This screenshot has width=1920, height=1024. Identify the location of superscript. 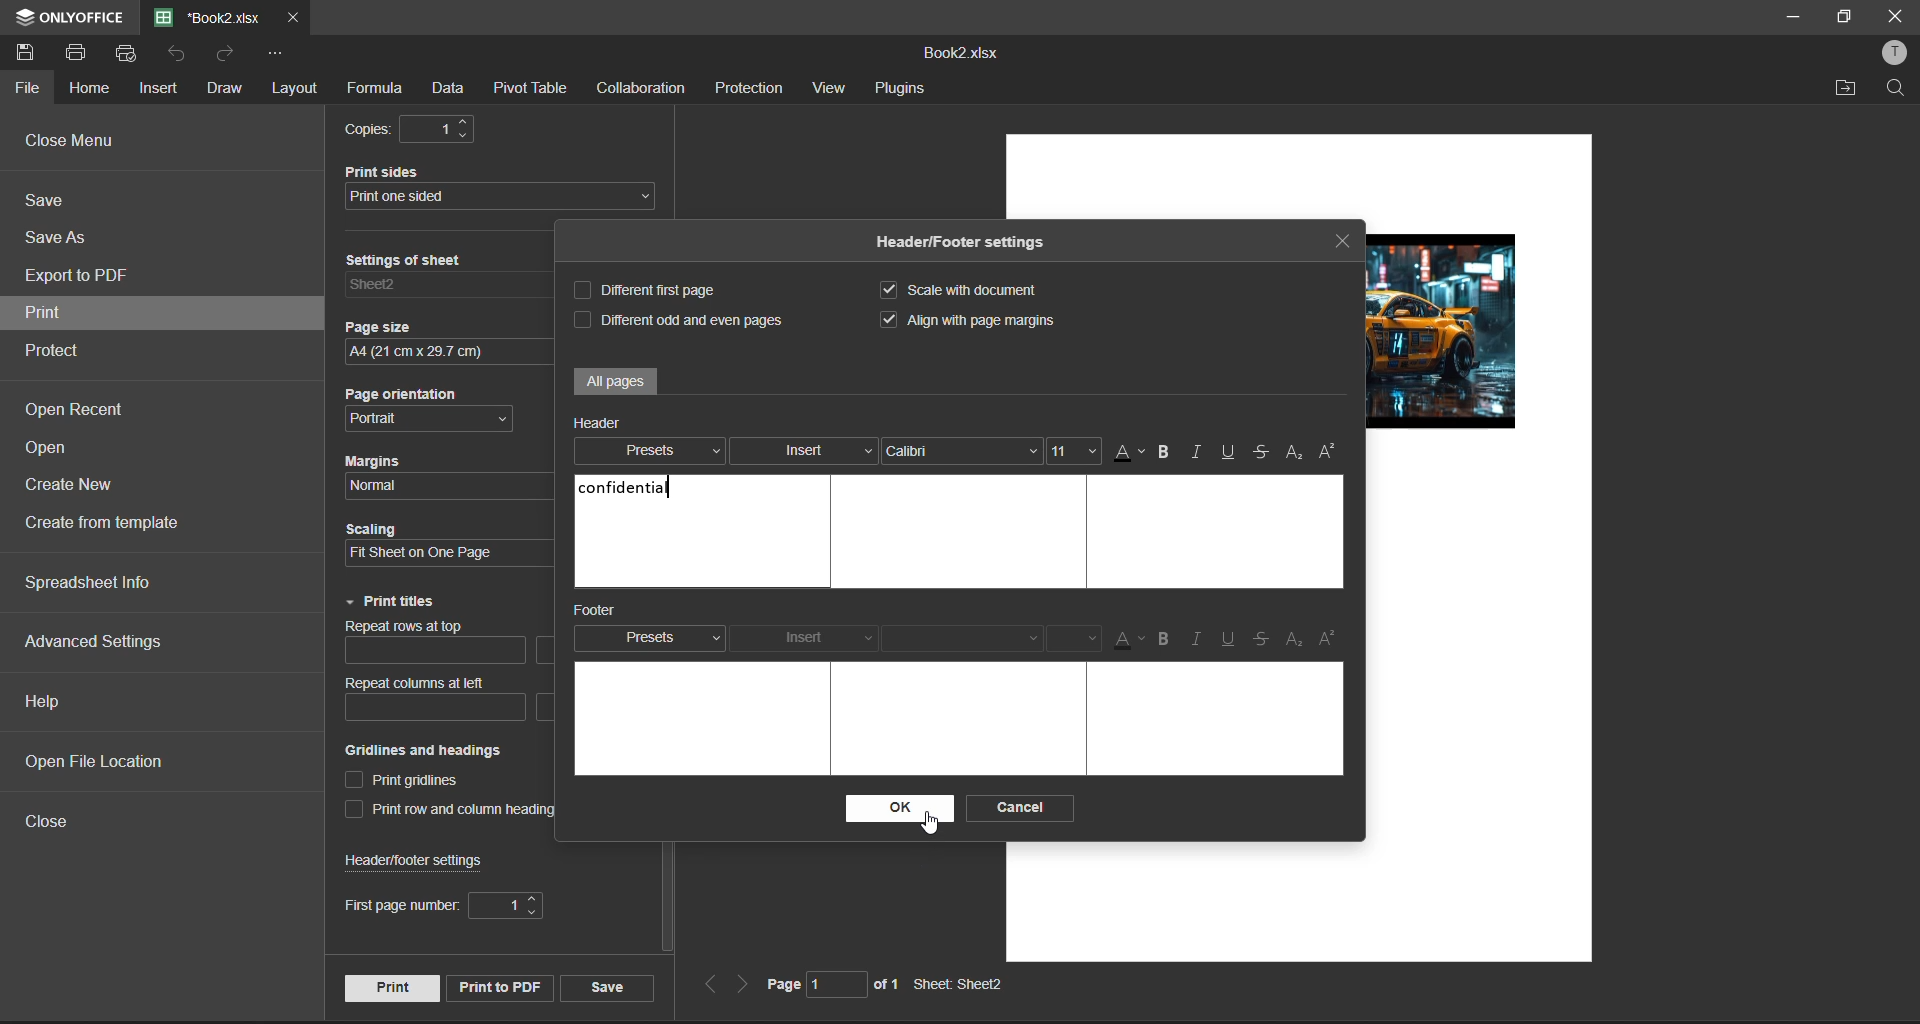
(1330, 452).